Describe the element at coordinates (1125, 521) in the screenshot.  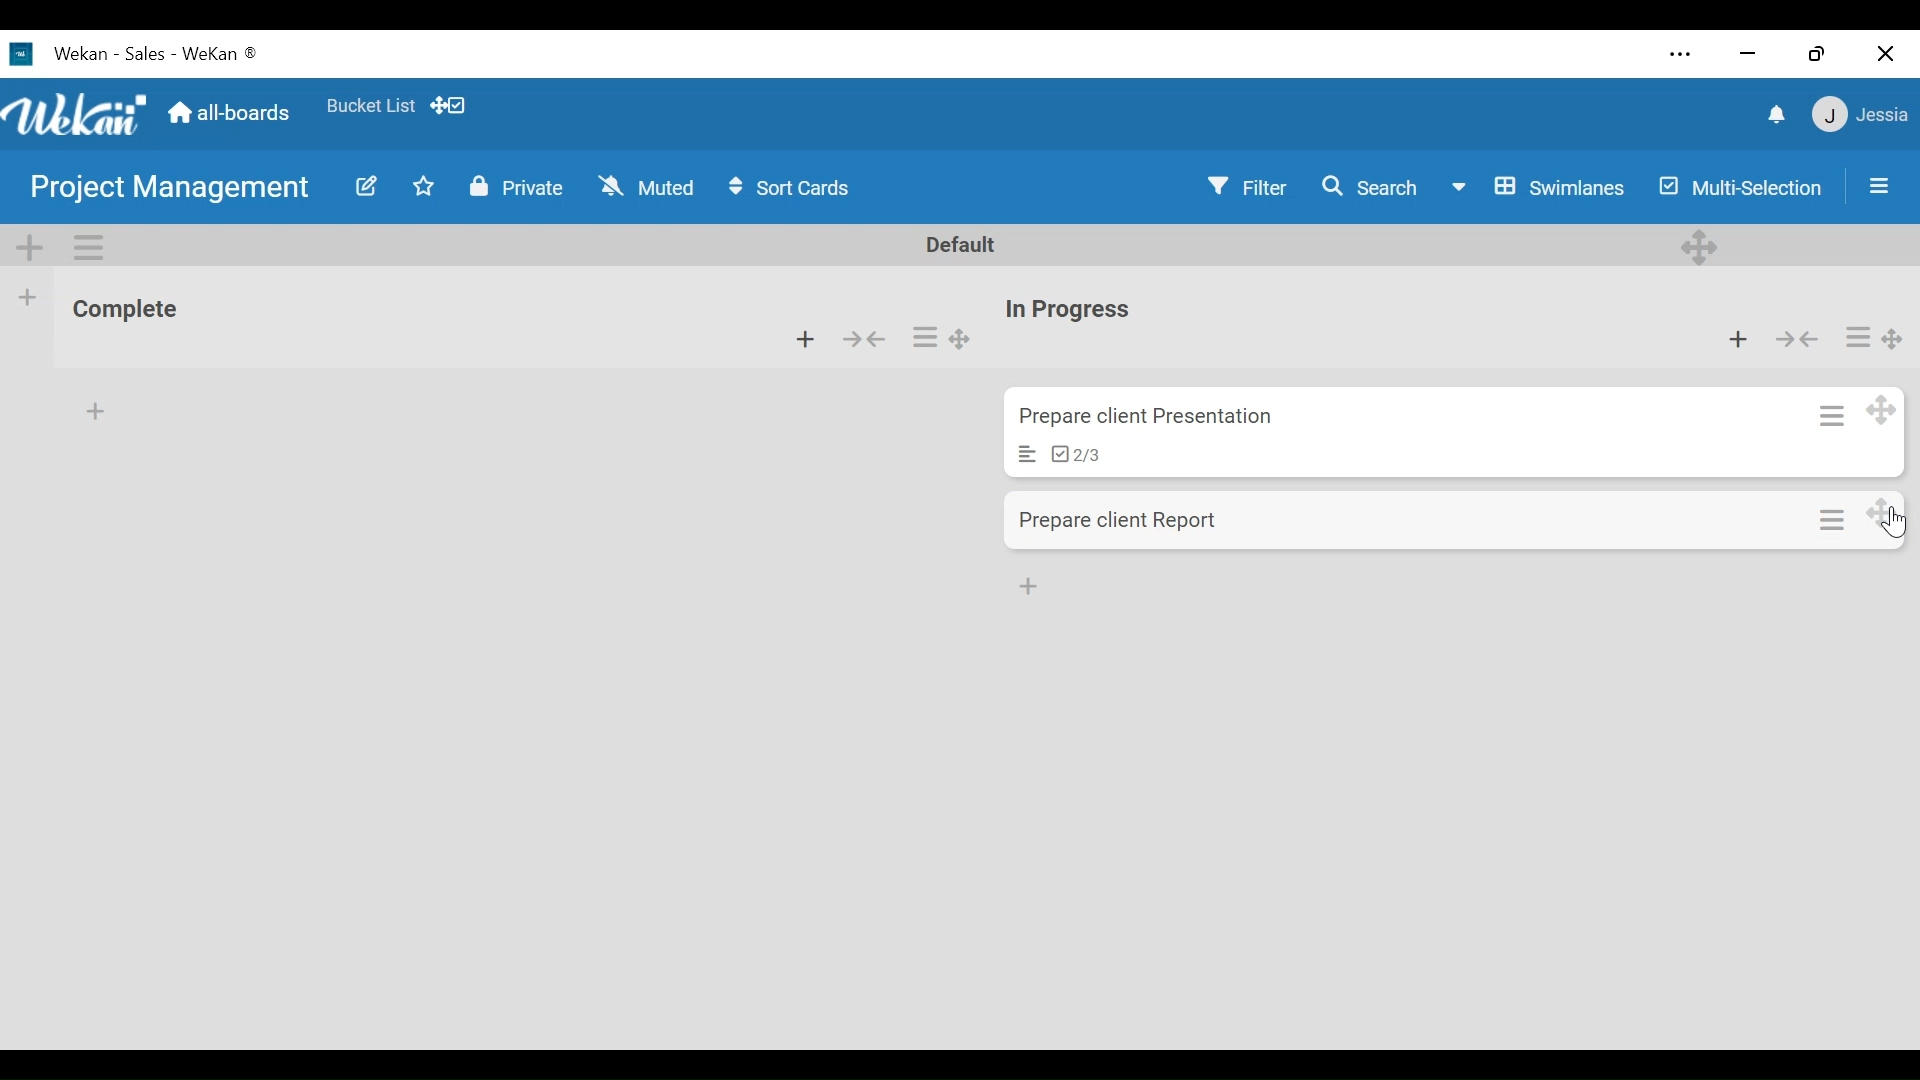
I see `Prepare client report` at that location.